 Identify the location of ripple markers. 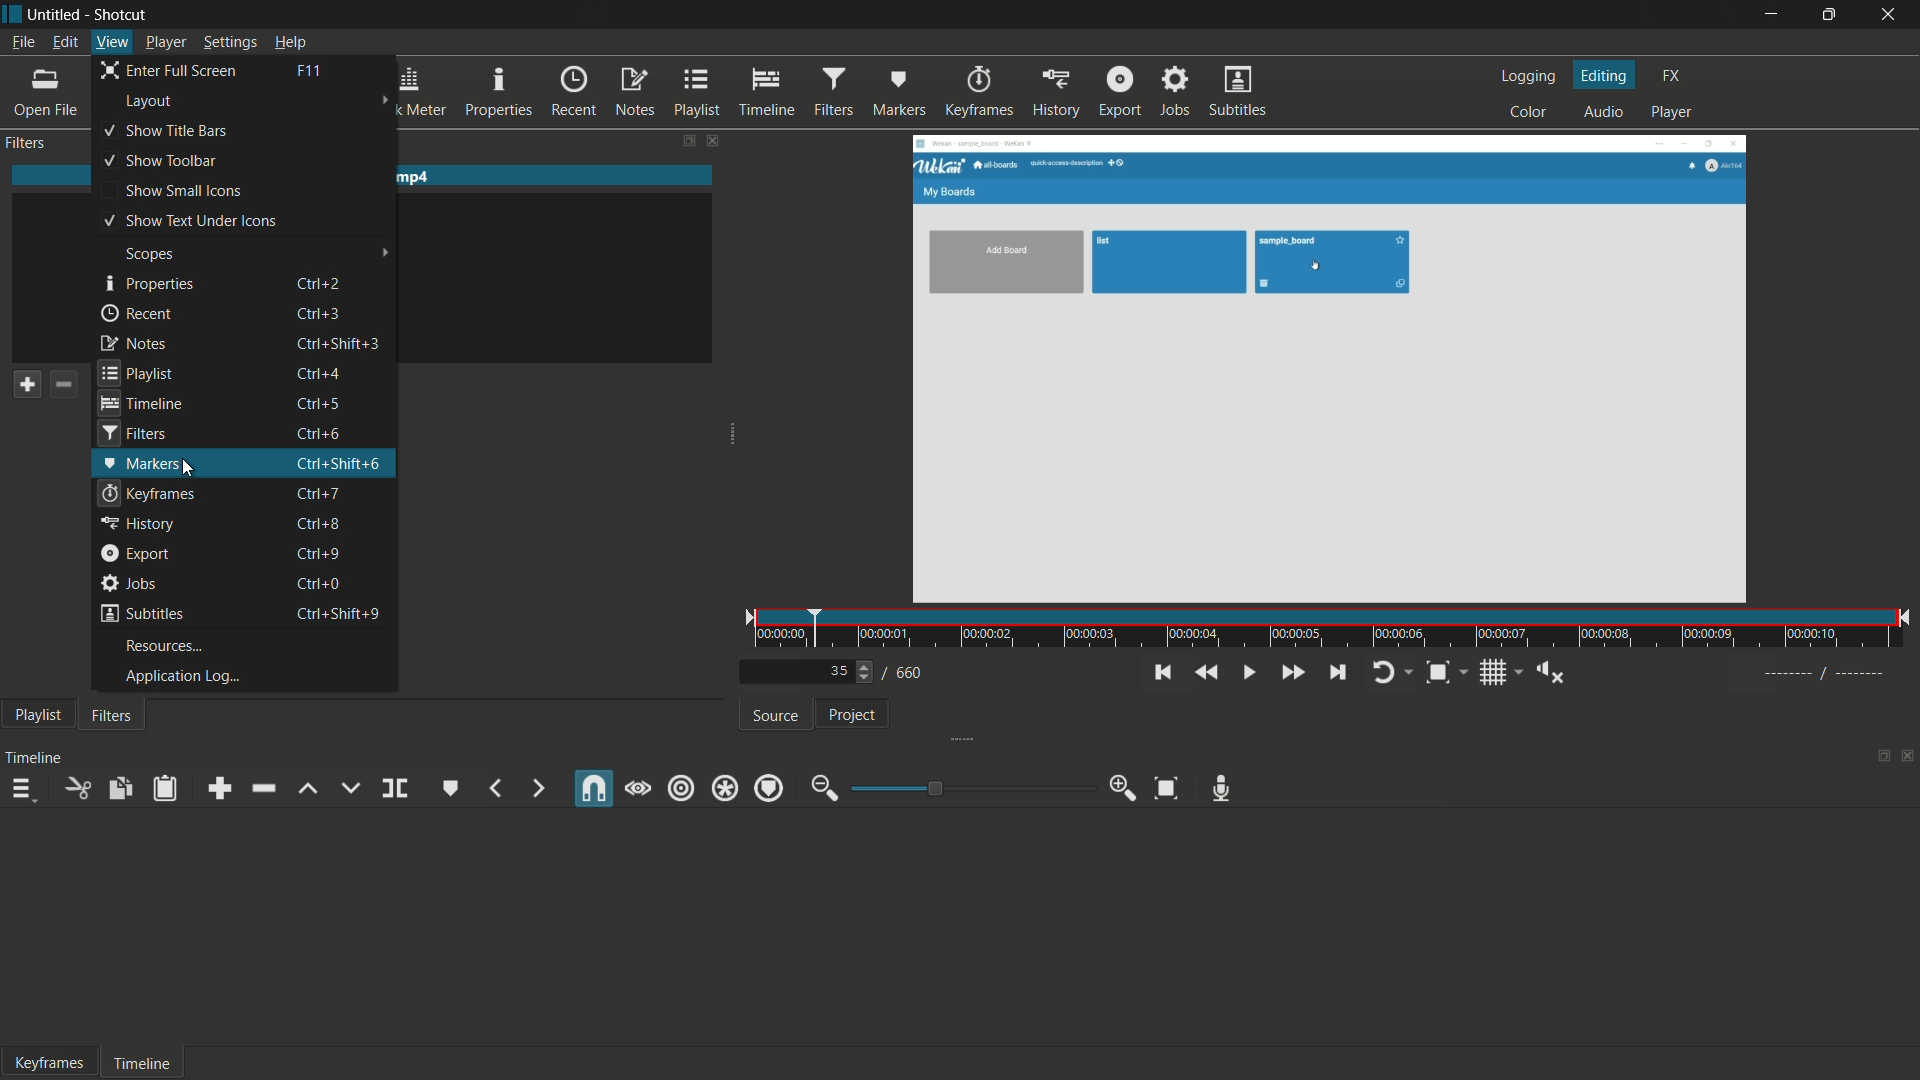
(770, 789).